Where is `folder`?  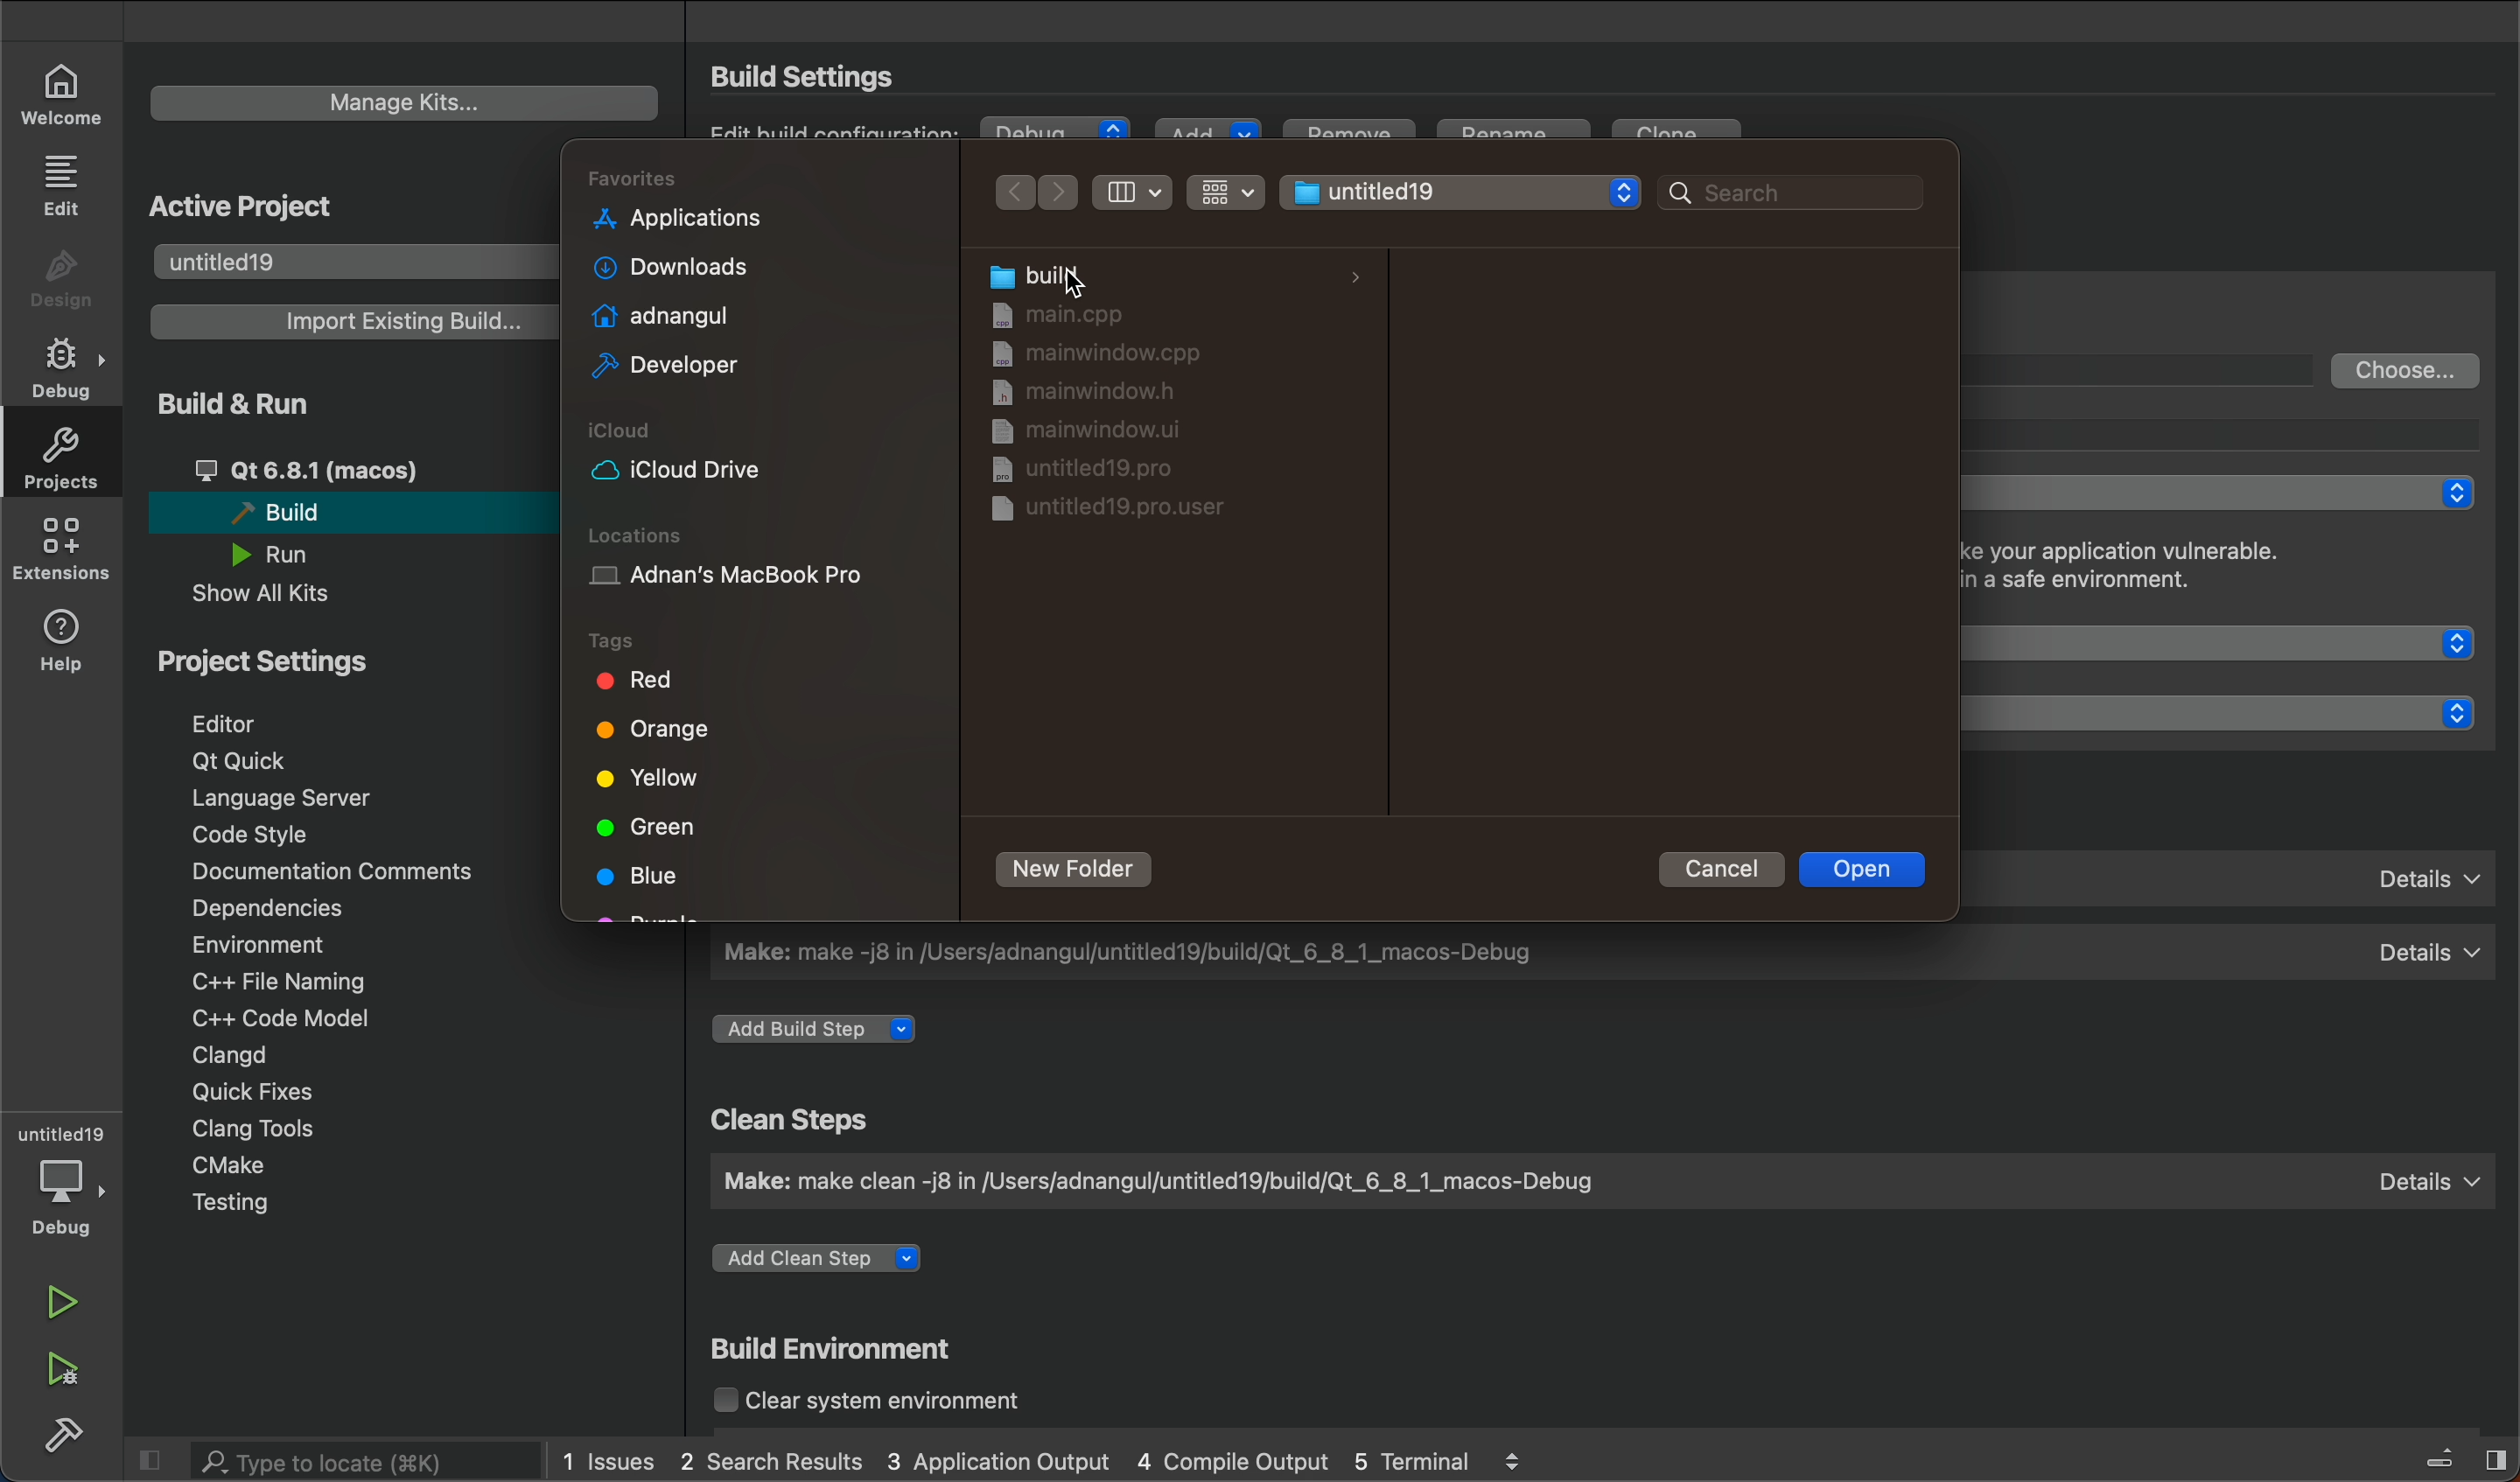
folder is located at coordinates (1172, 275).